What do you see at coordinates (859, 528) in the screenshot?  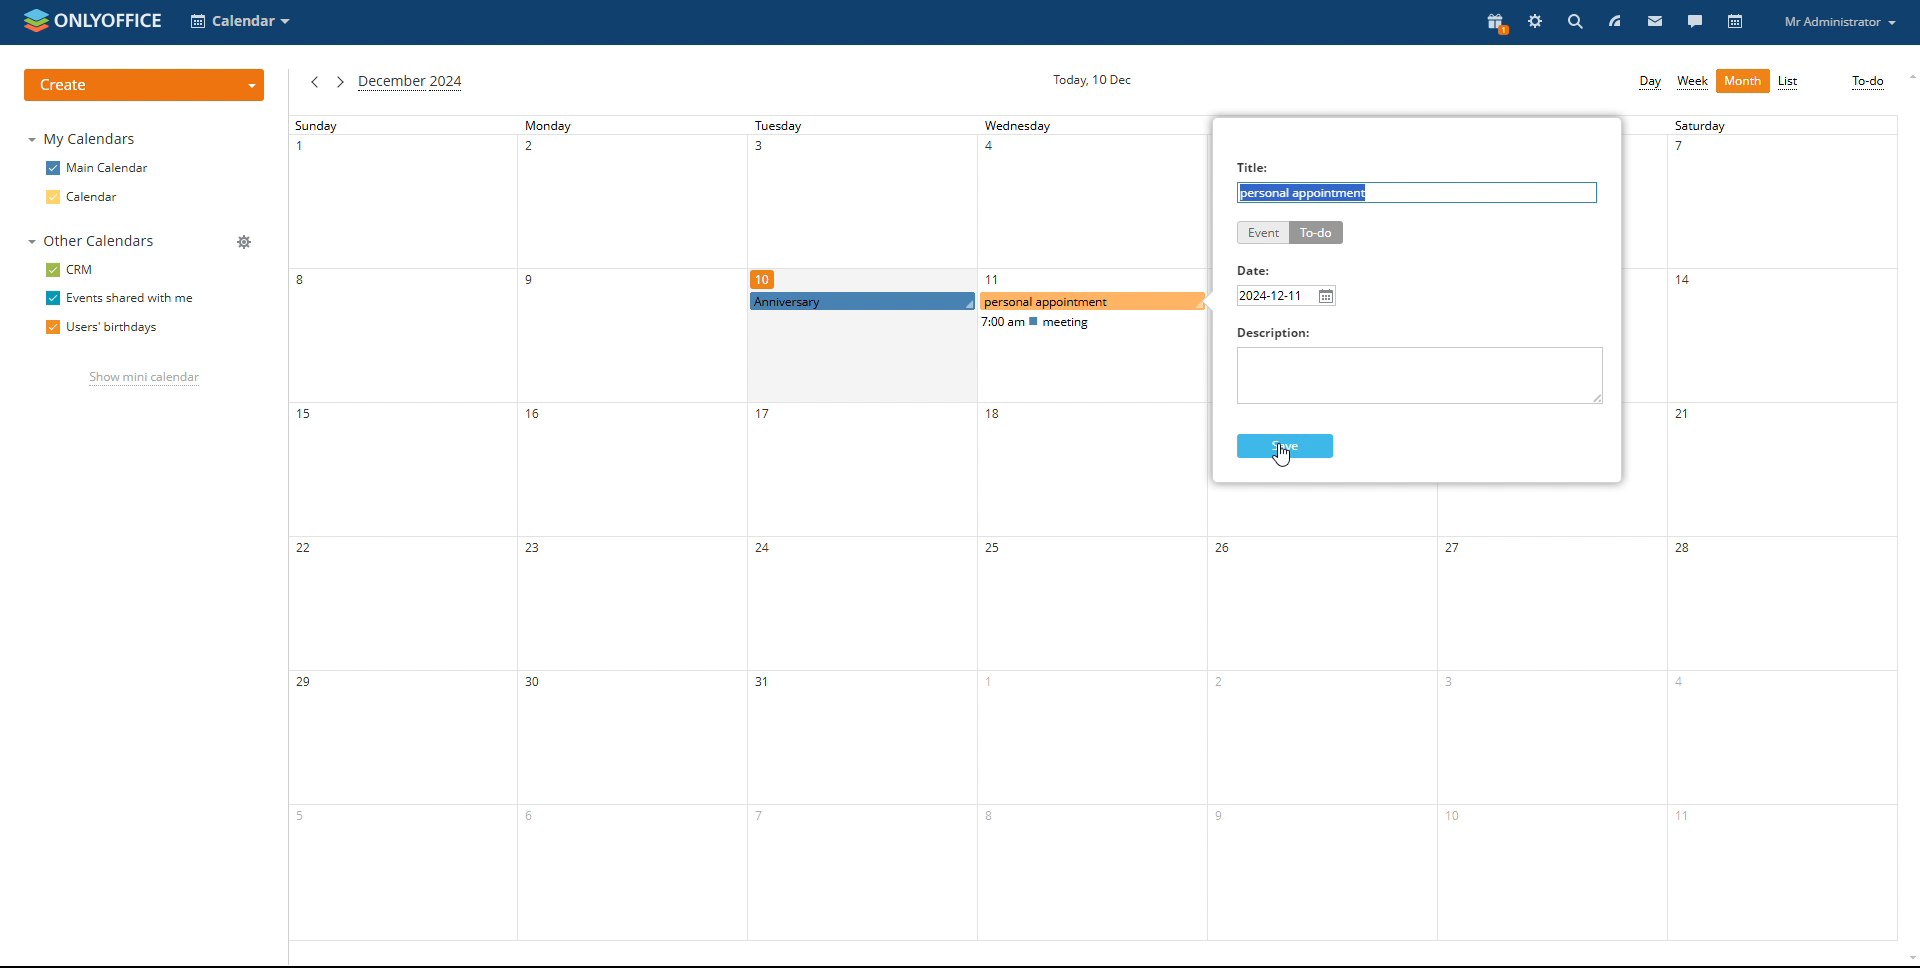 I see `tuesday` at bounding box center [859, 528].